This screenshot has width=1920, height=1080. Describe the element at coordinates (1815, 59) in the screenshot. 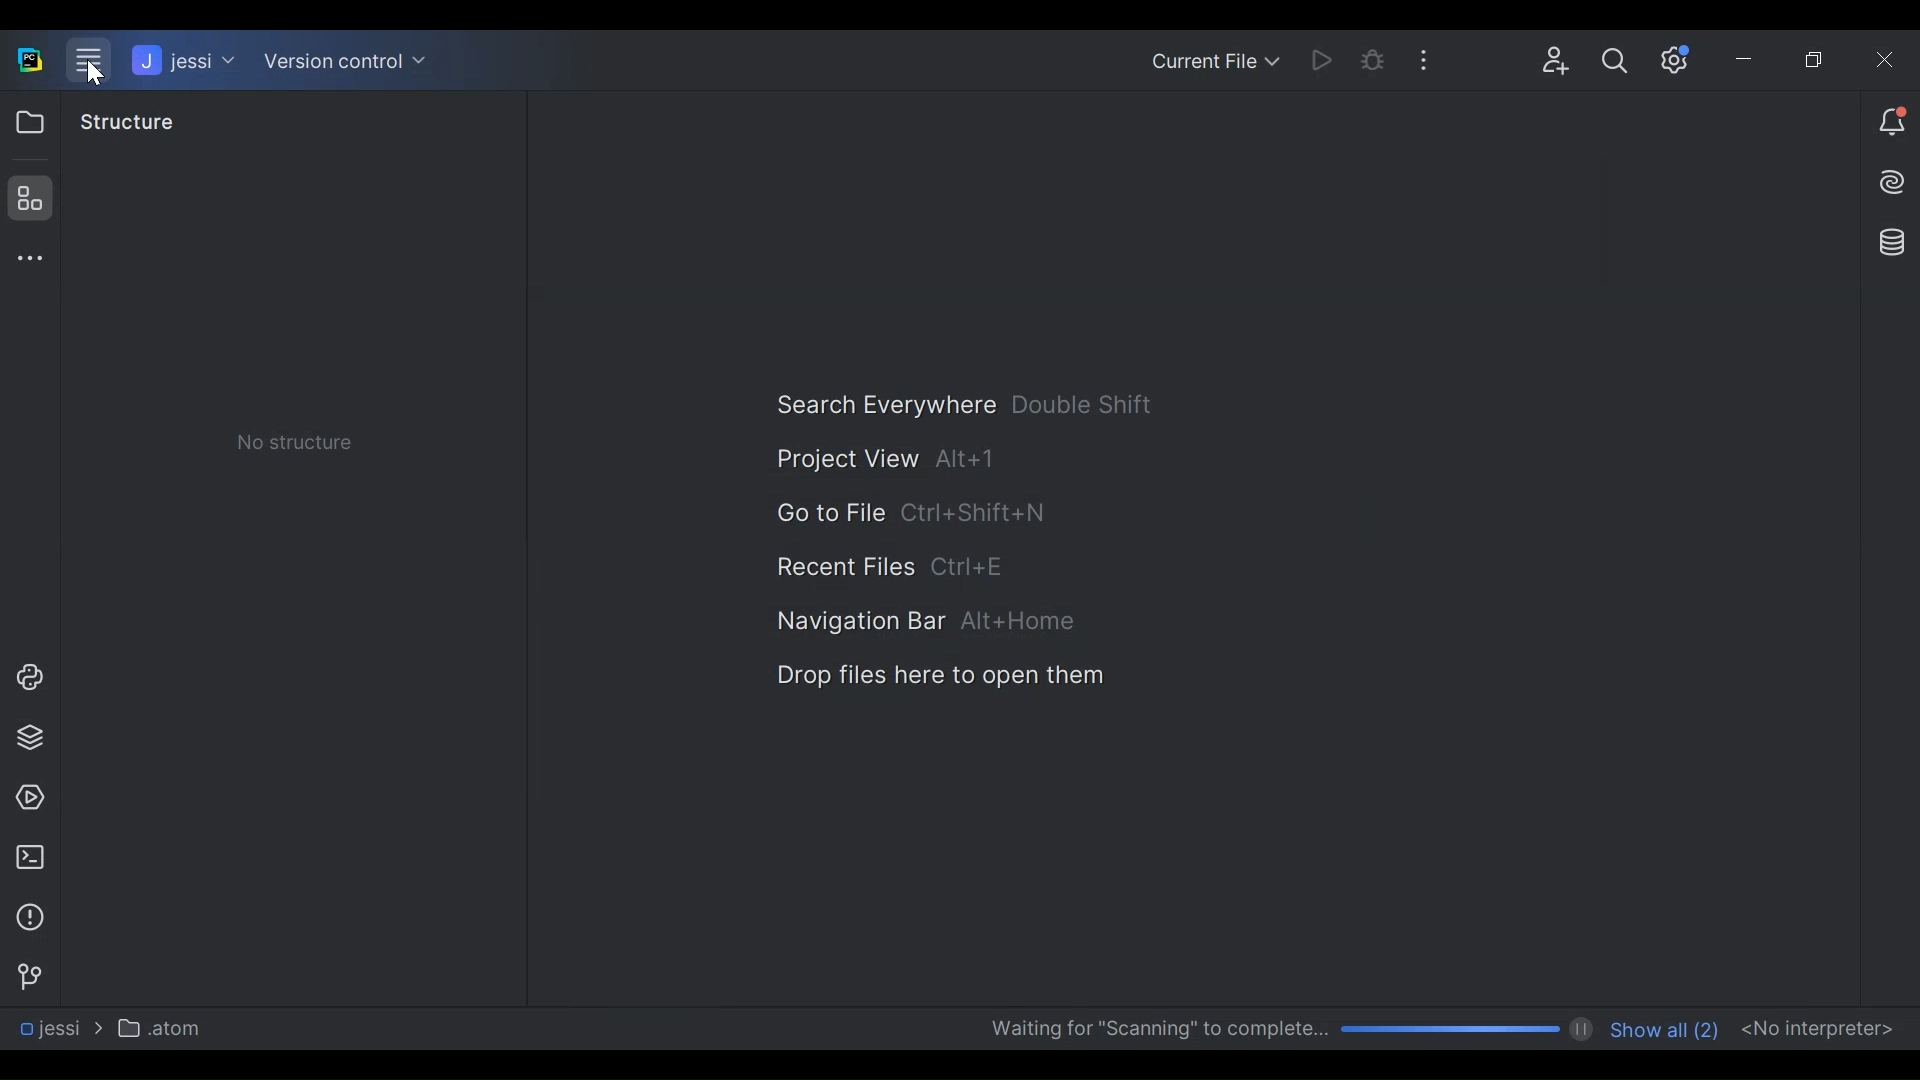

I see `Restore` at that location.